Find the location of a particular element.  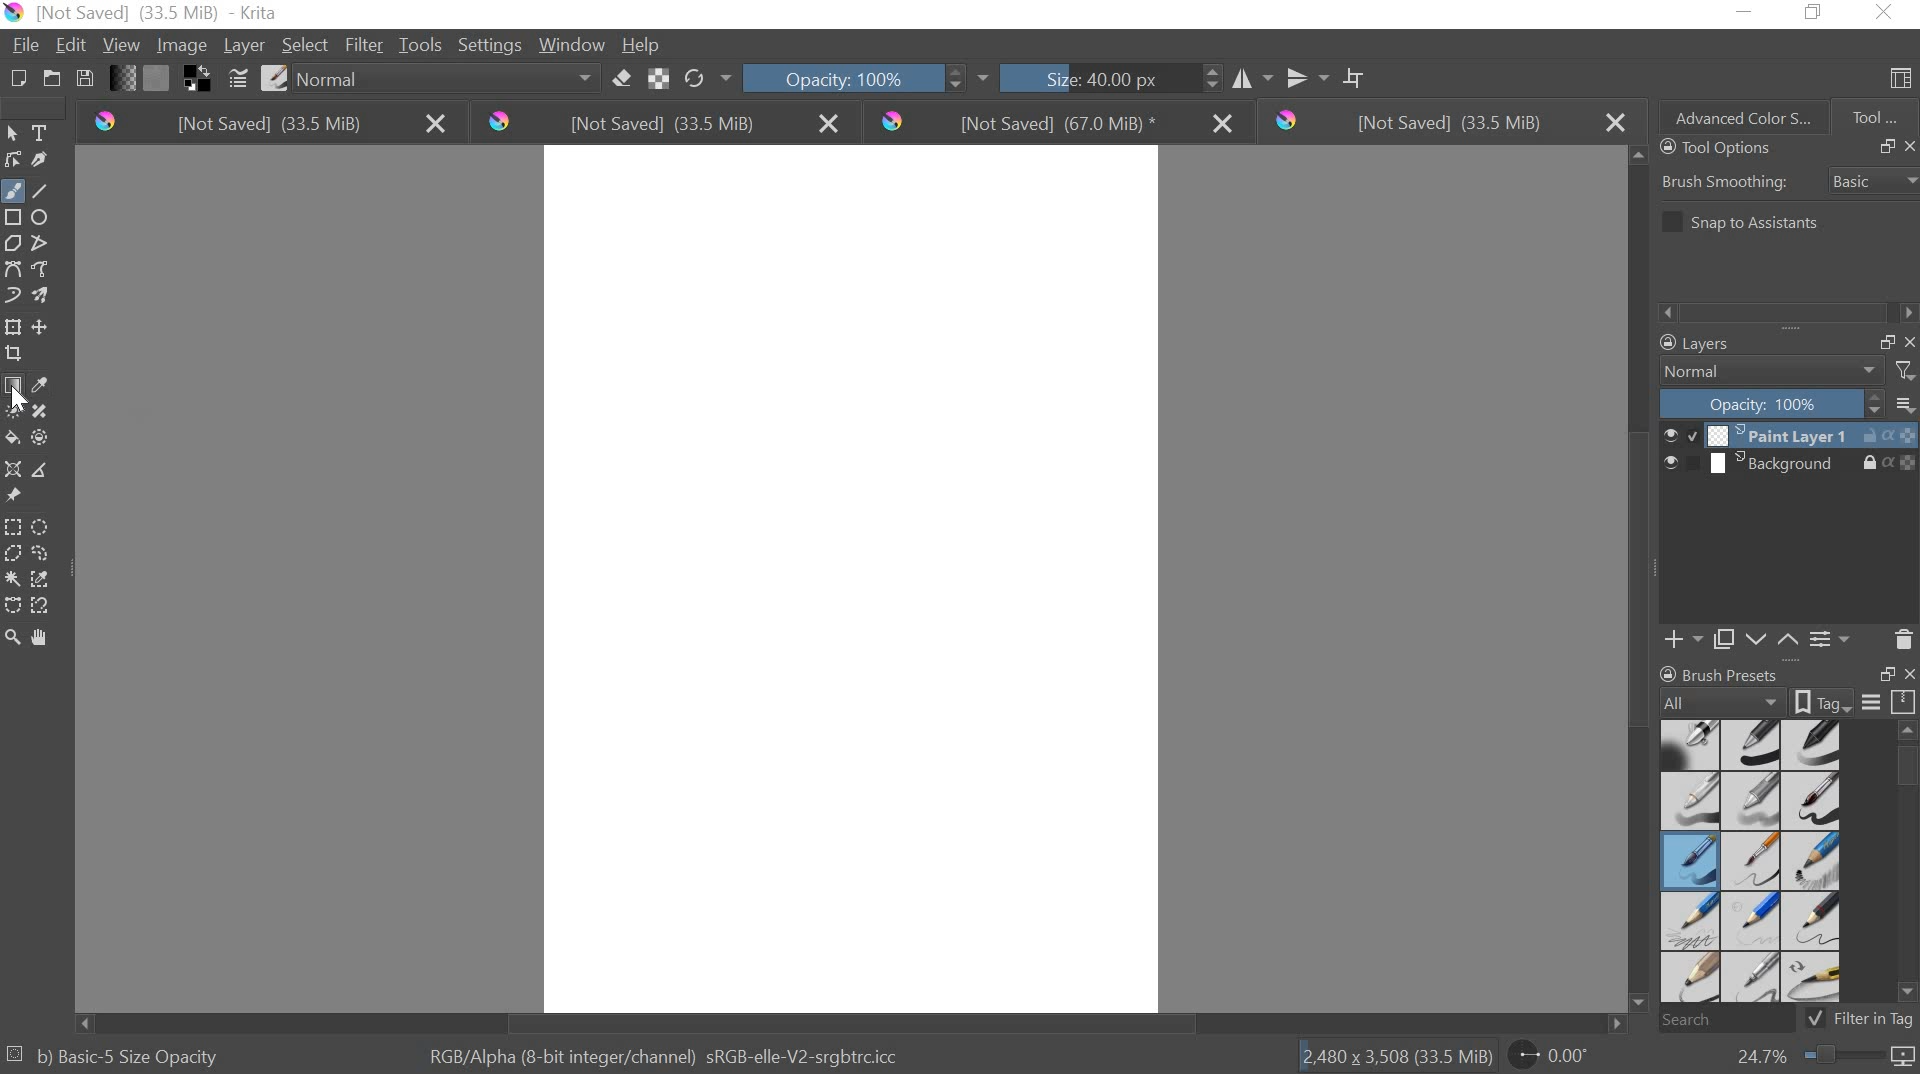

smart patch tool is located at coordinates (46, 409).